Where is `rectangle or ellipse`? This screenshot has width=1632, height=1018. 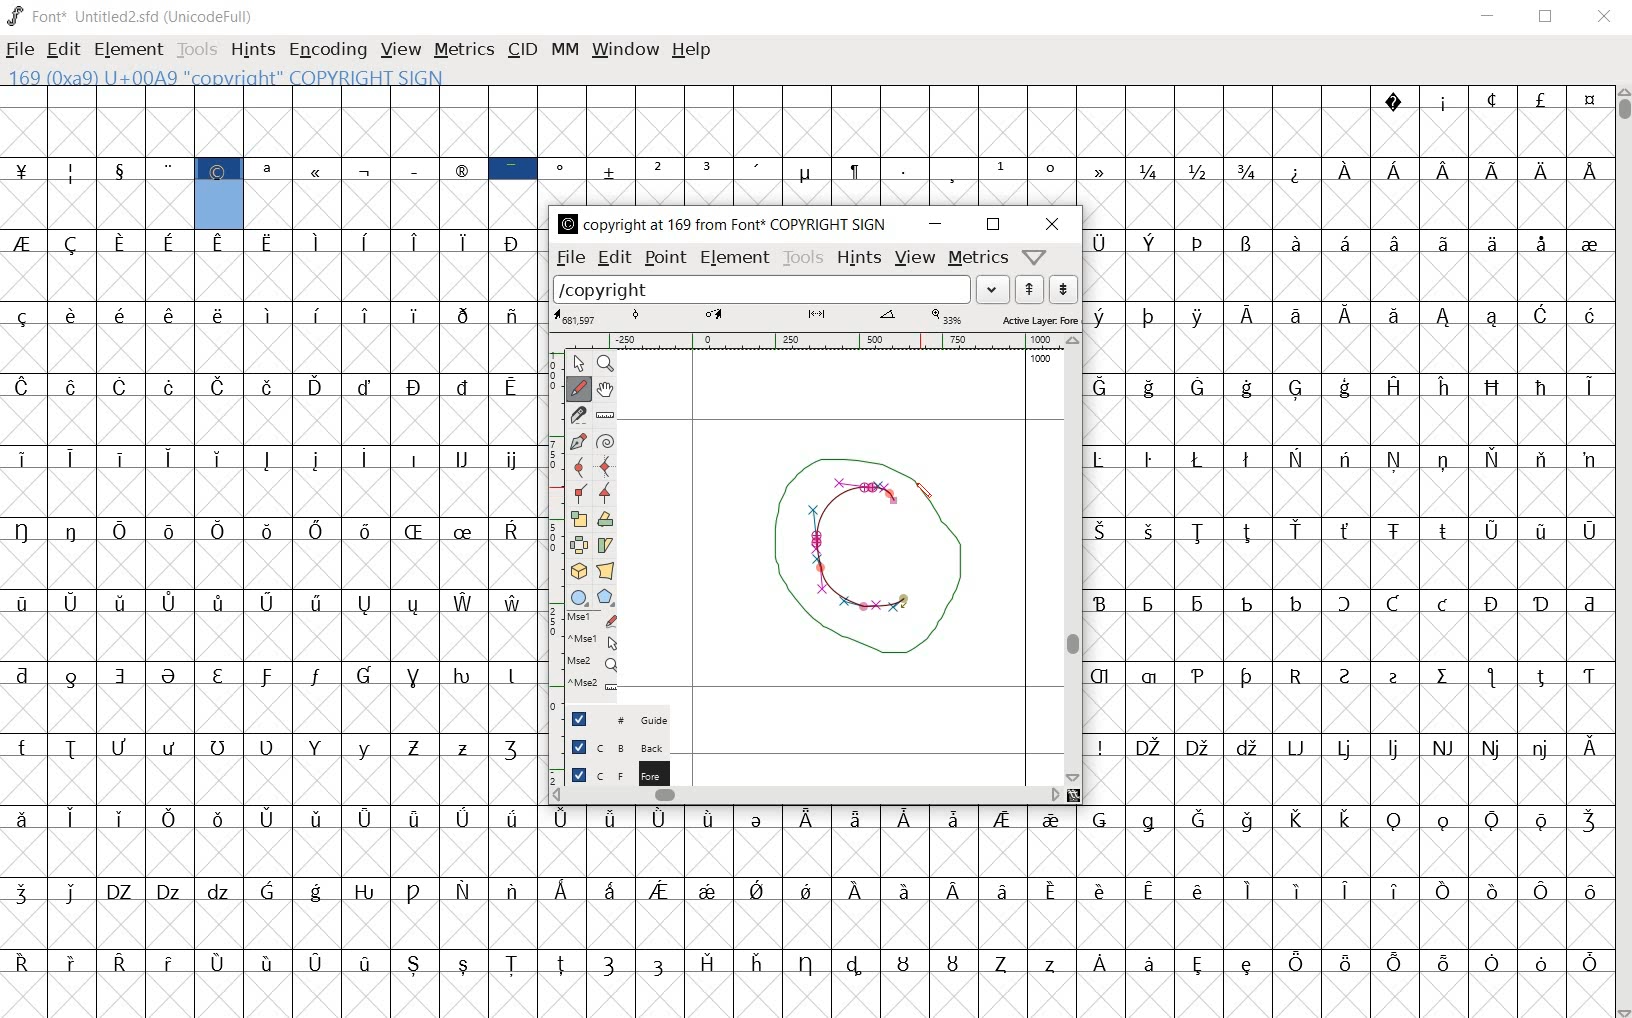
rectangle or ellipse is located at coordinates (579, 596).